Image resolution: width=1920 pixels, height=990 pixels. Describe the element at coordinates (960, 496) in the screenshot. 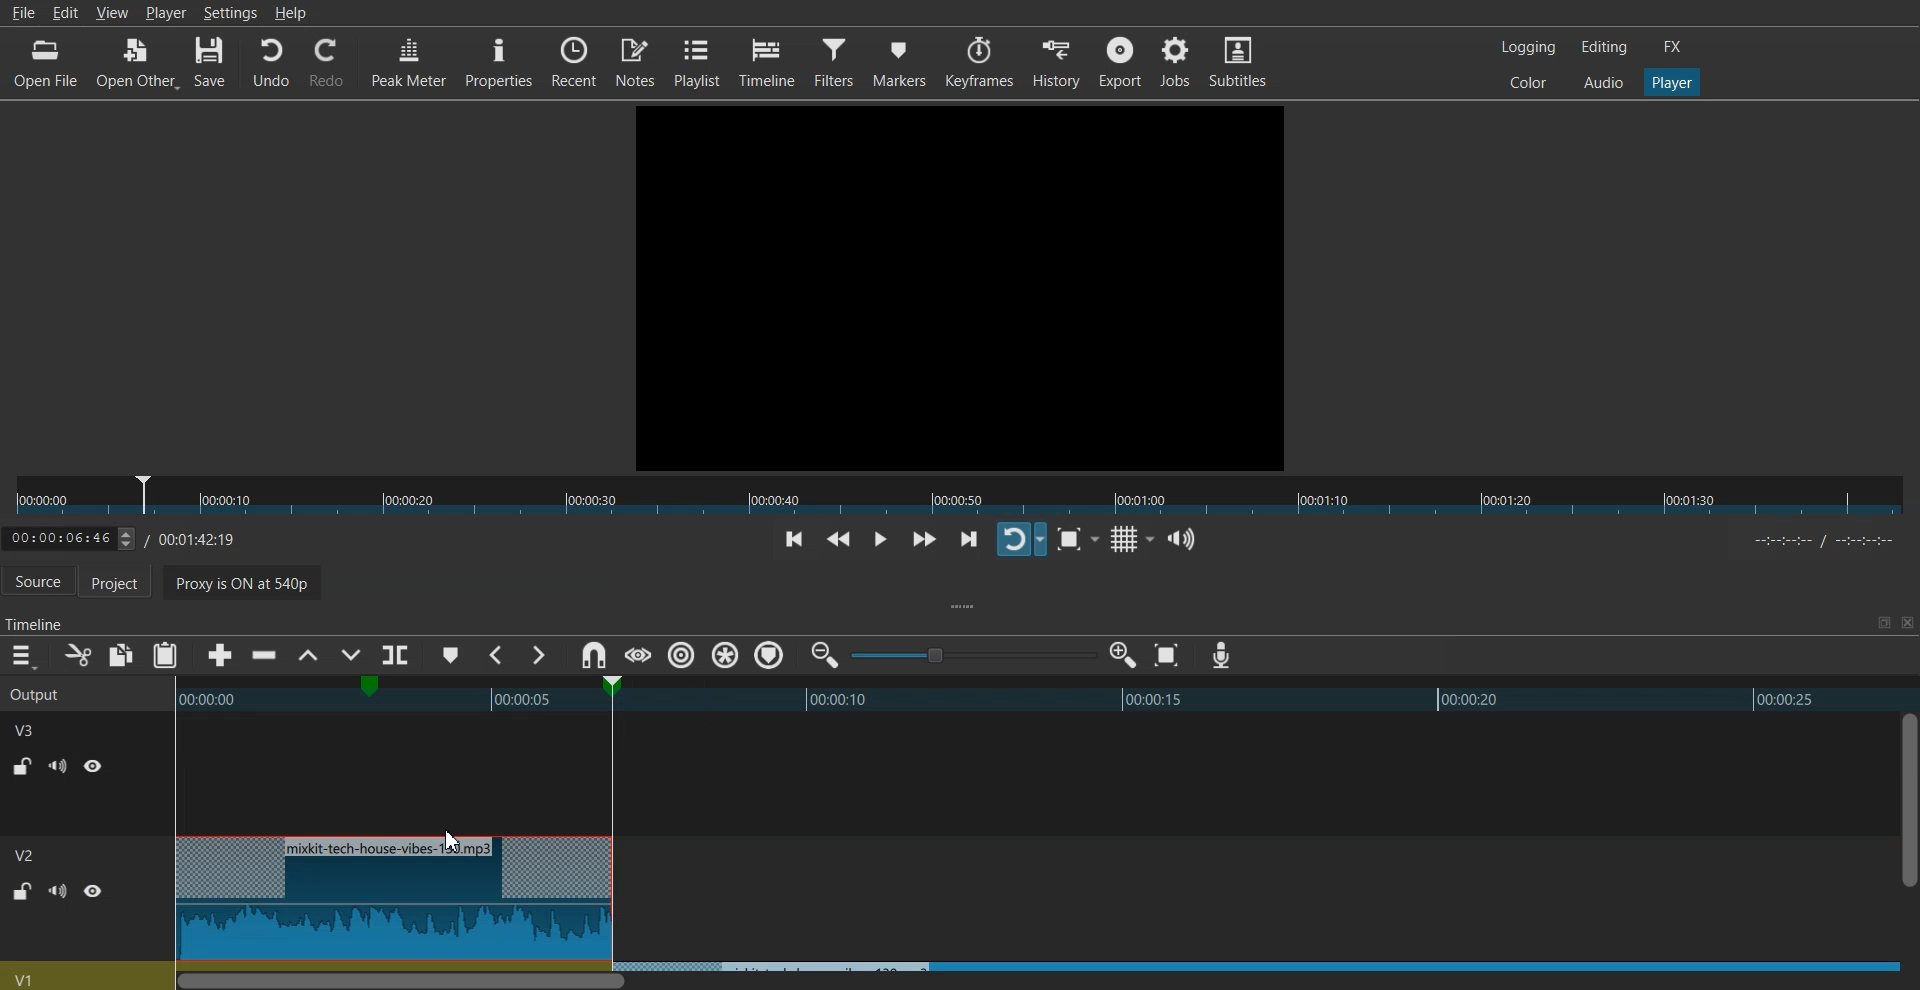

I see `Slider` at that location.